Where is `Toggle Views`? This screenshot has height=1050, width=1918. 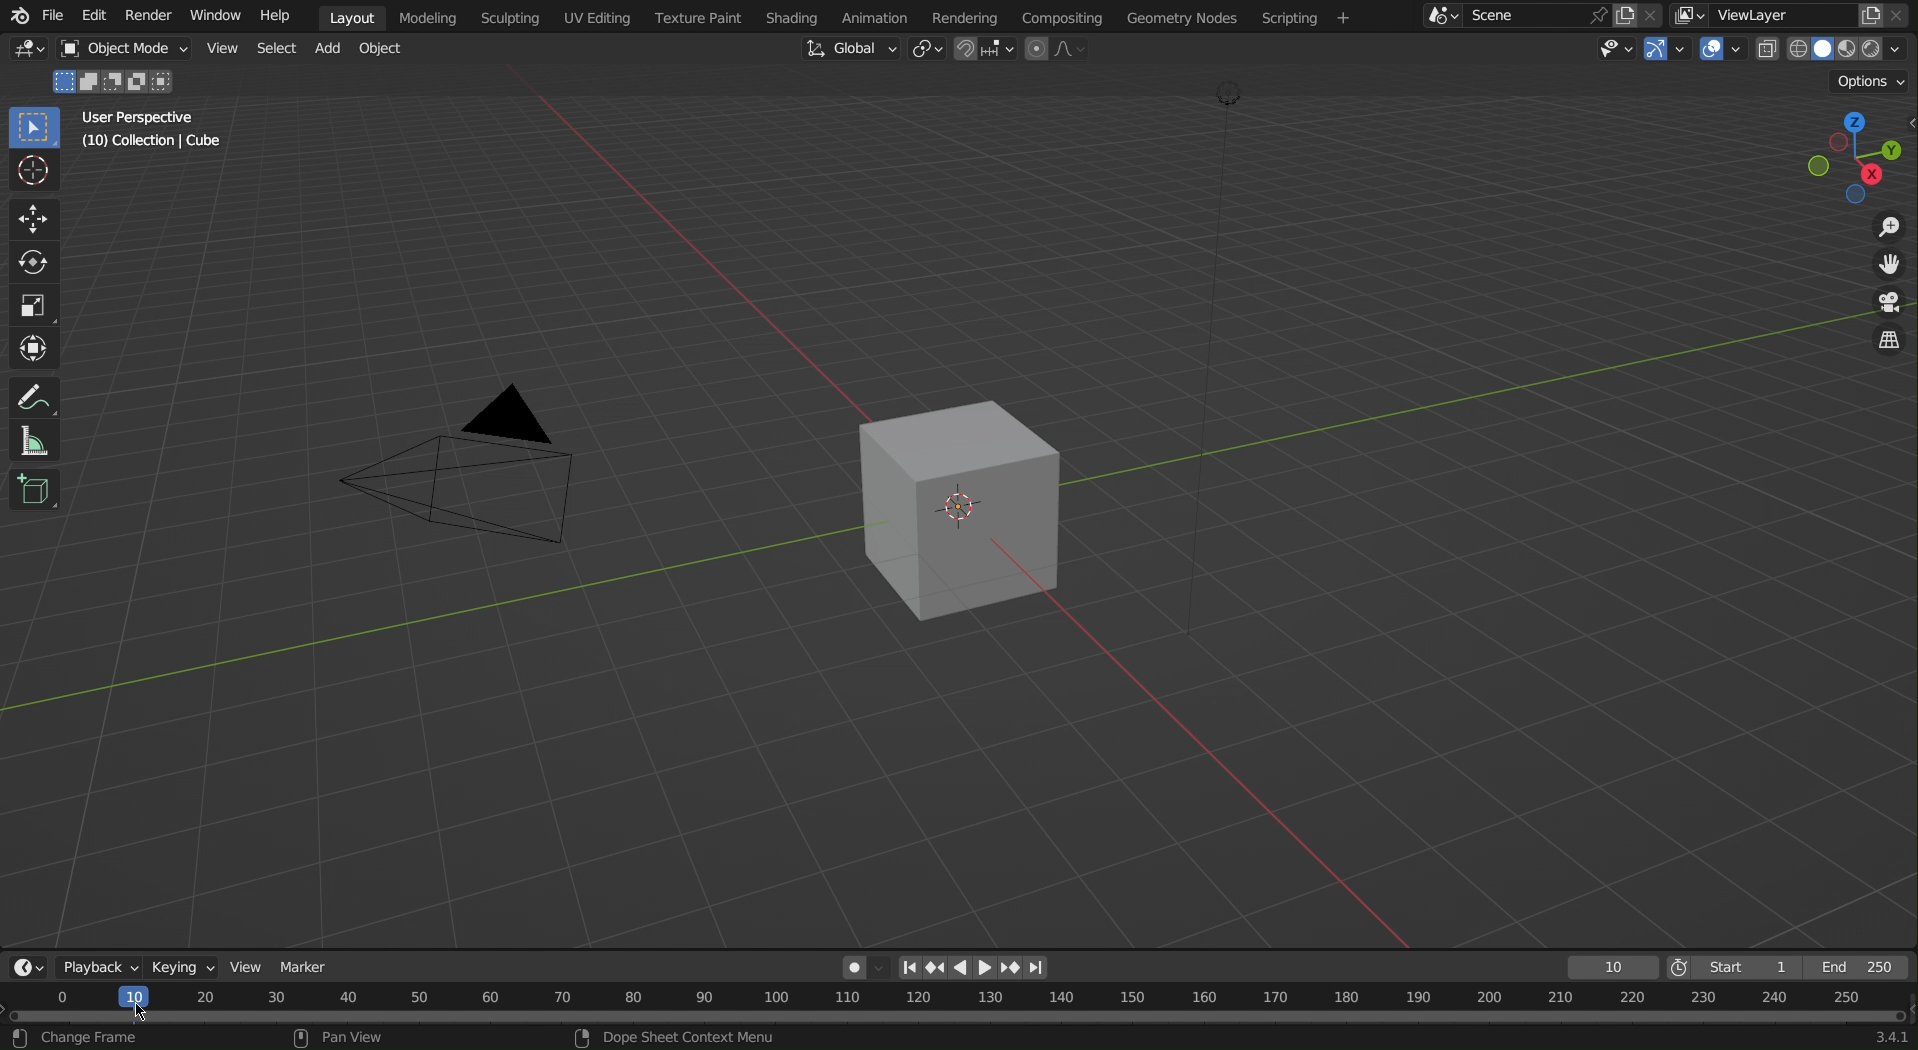 Toggle Views is located at coordinates (1888, 339).